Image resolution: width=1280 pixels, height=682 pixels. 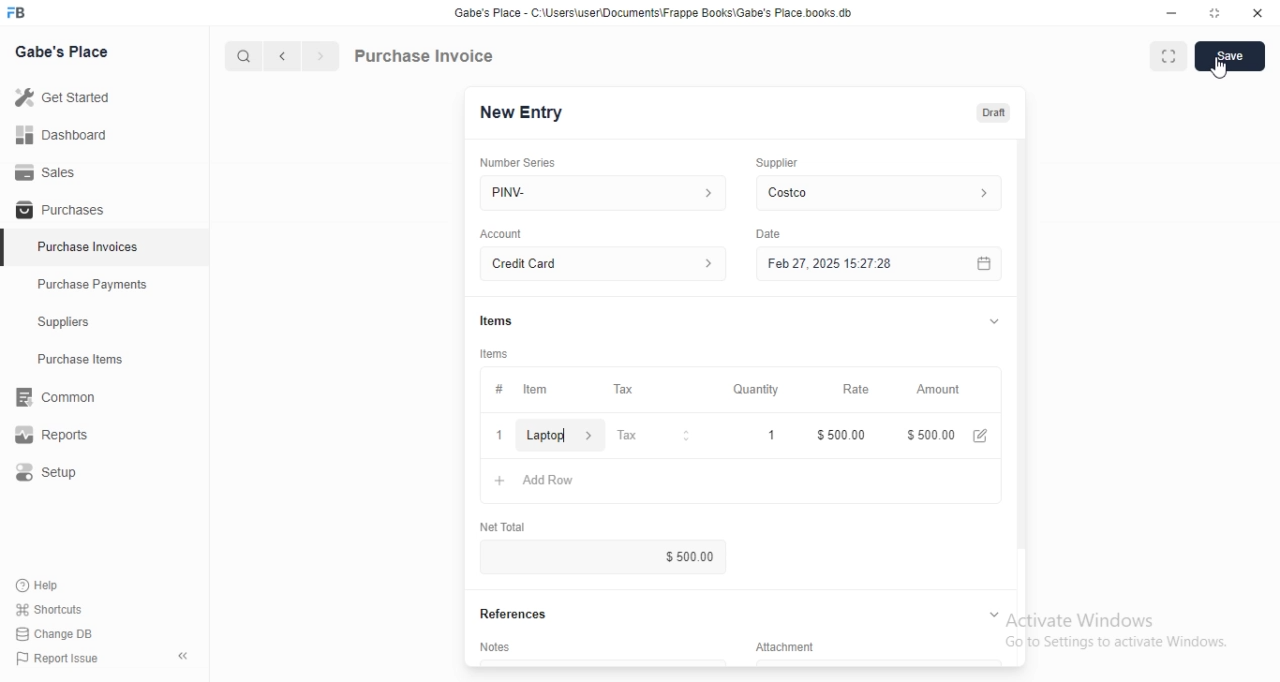 I want to click on Save, so click(x=1230, y=56).